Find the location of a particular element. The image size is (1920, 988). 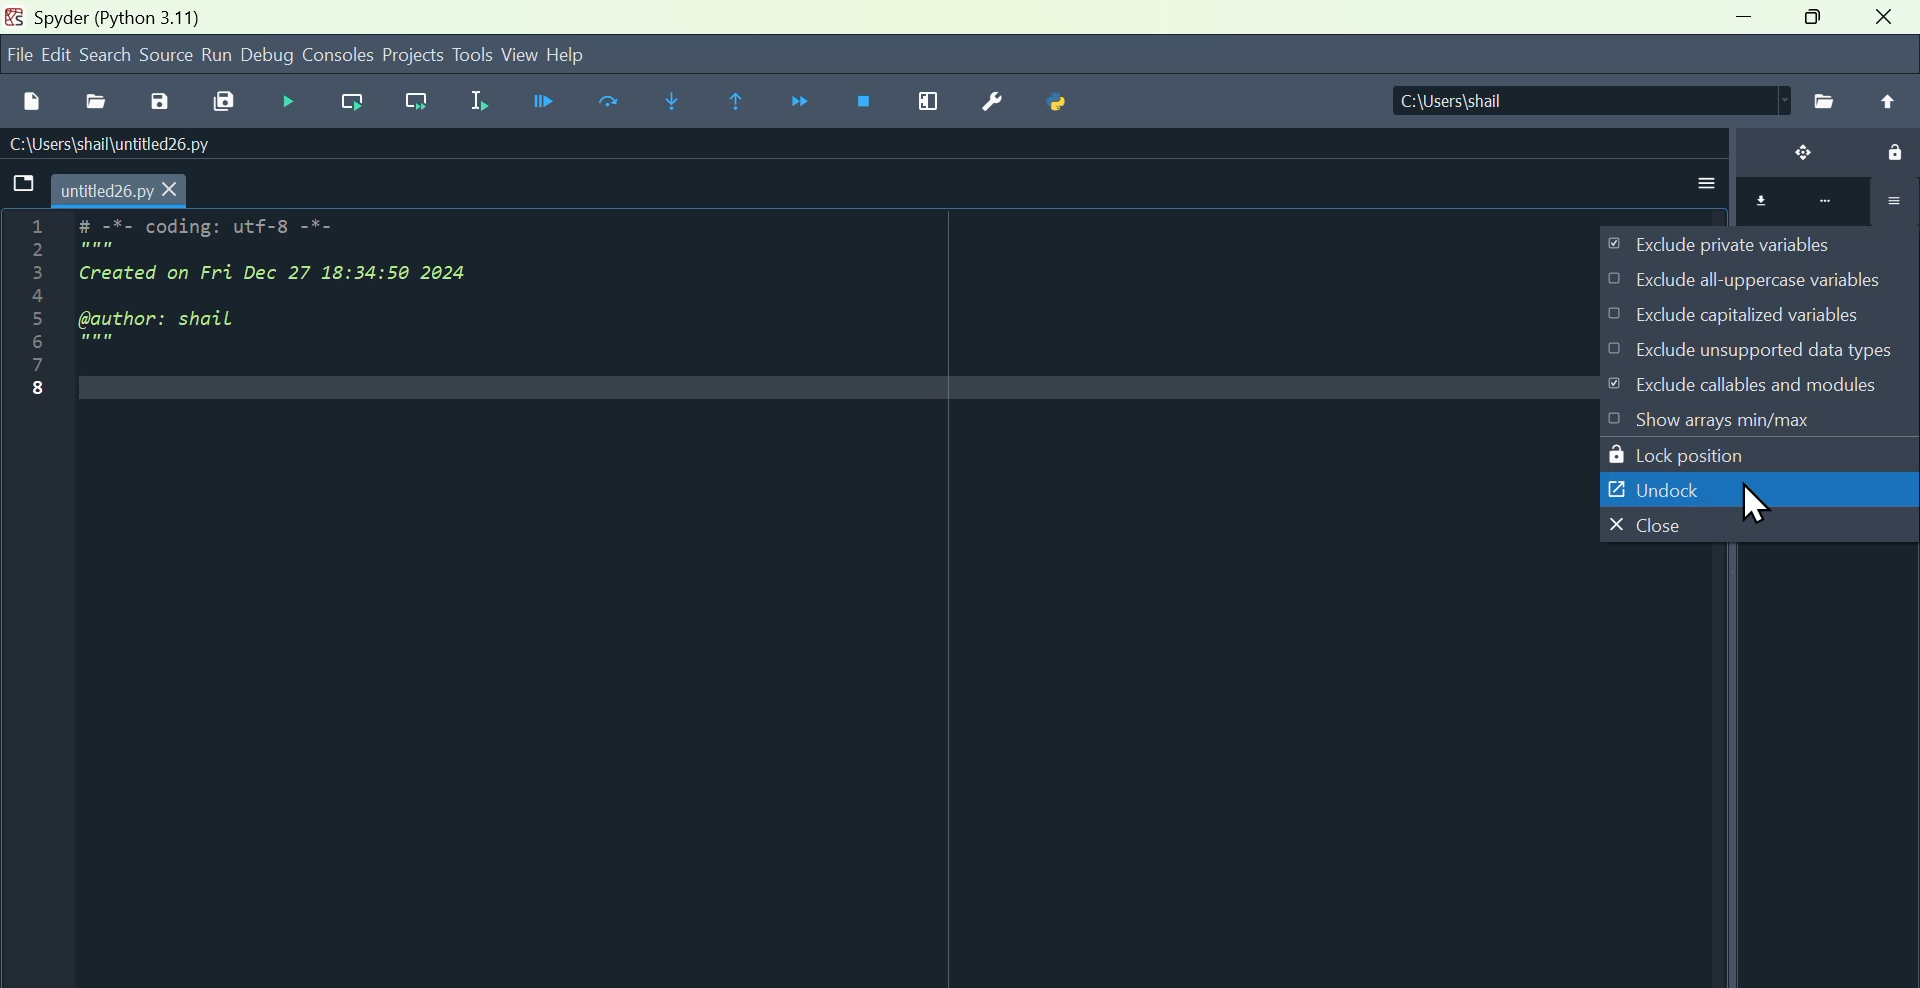

Continue execution until next function is located at coordinates (804, 104).